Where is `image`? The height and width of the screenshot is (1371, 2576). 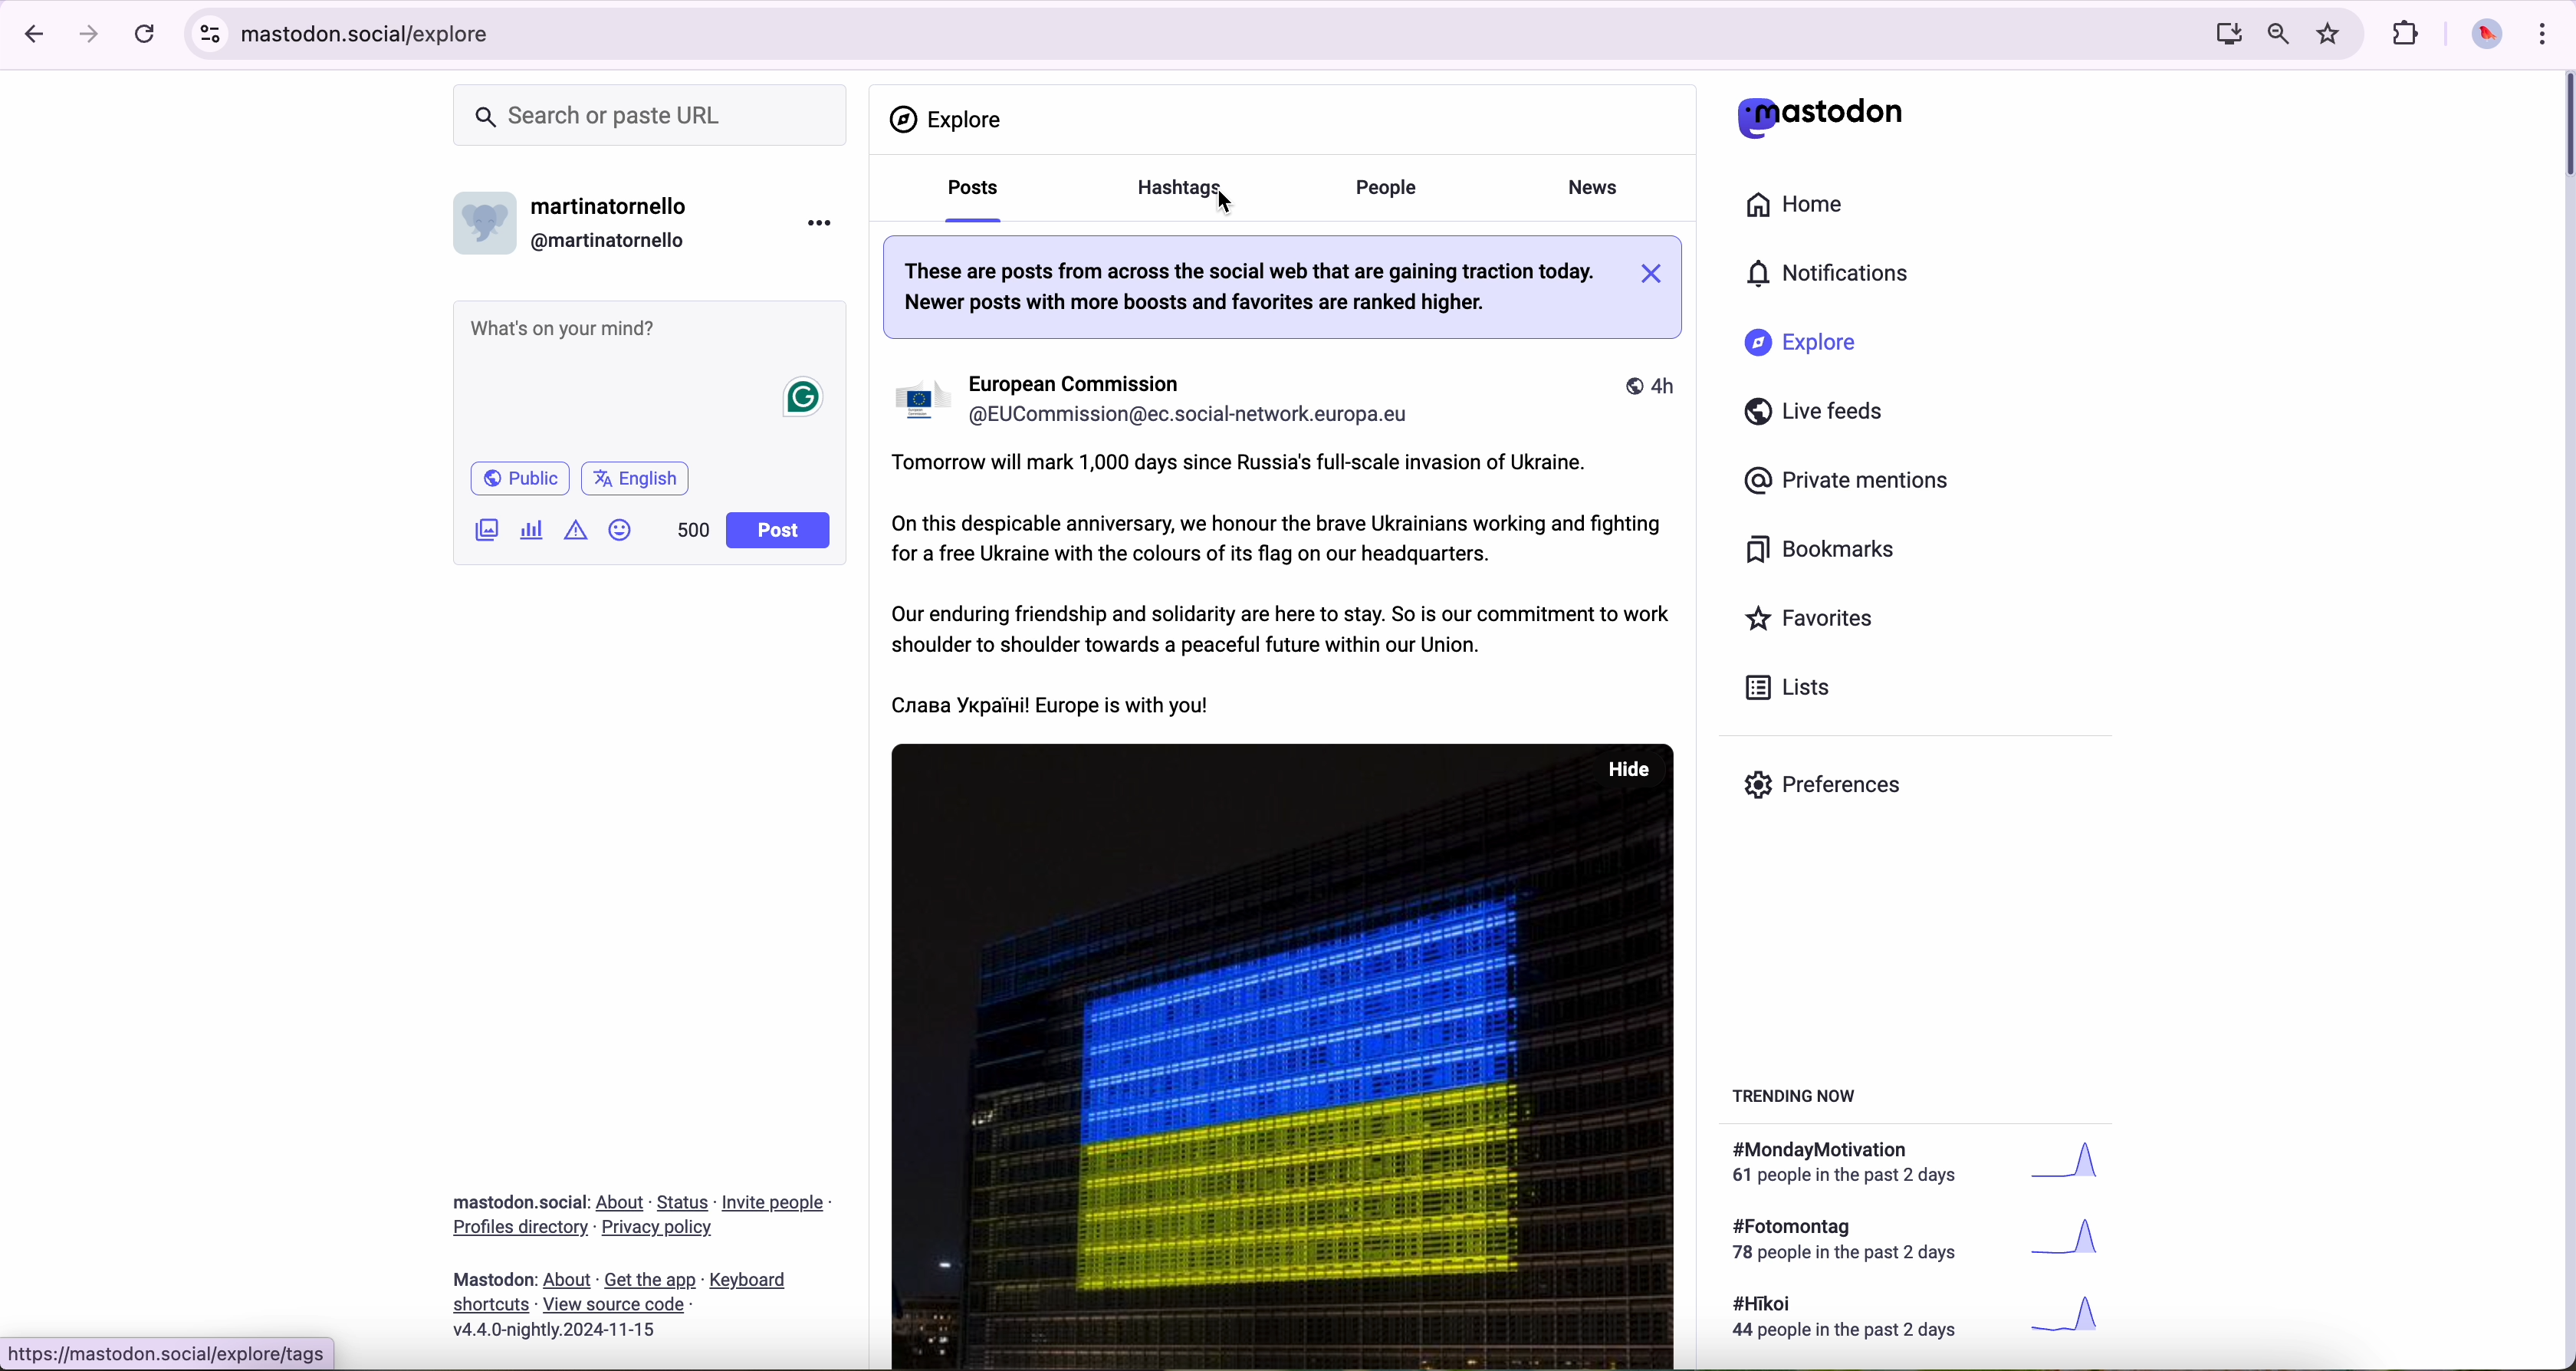
image is located at coordinates (486, 533).